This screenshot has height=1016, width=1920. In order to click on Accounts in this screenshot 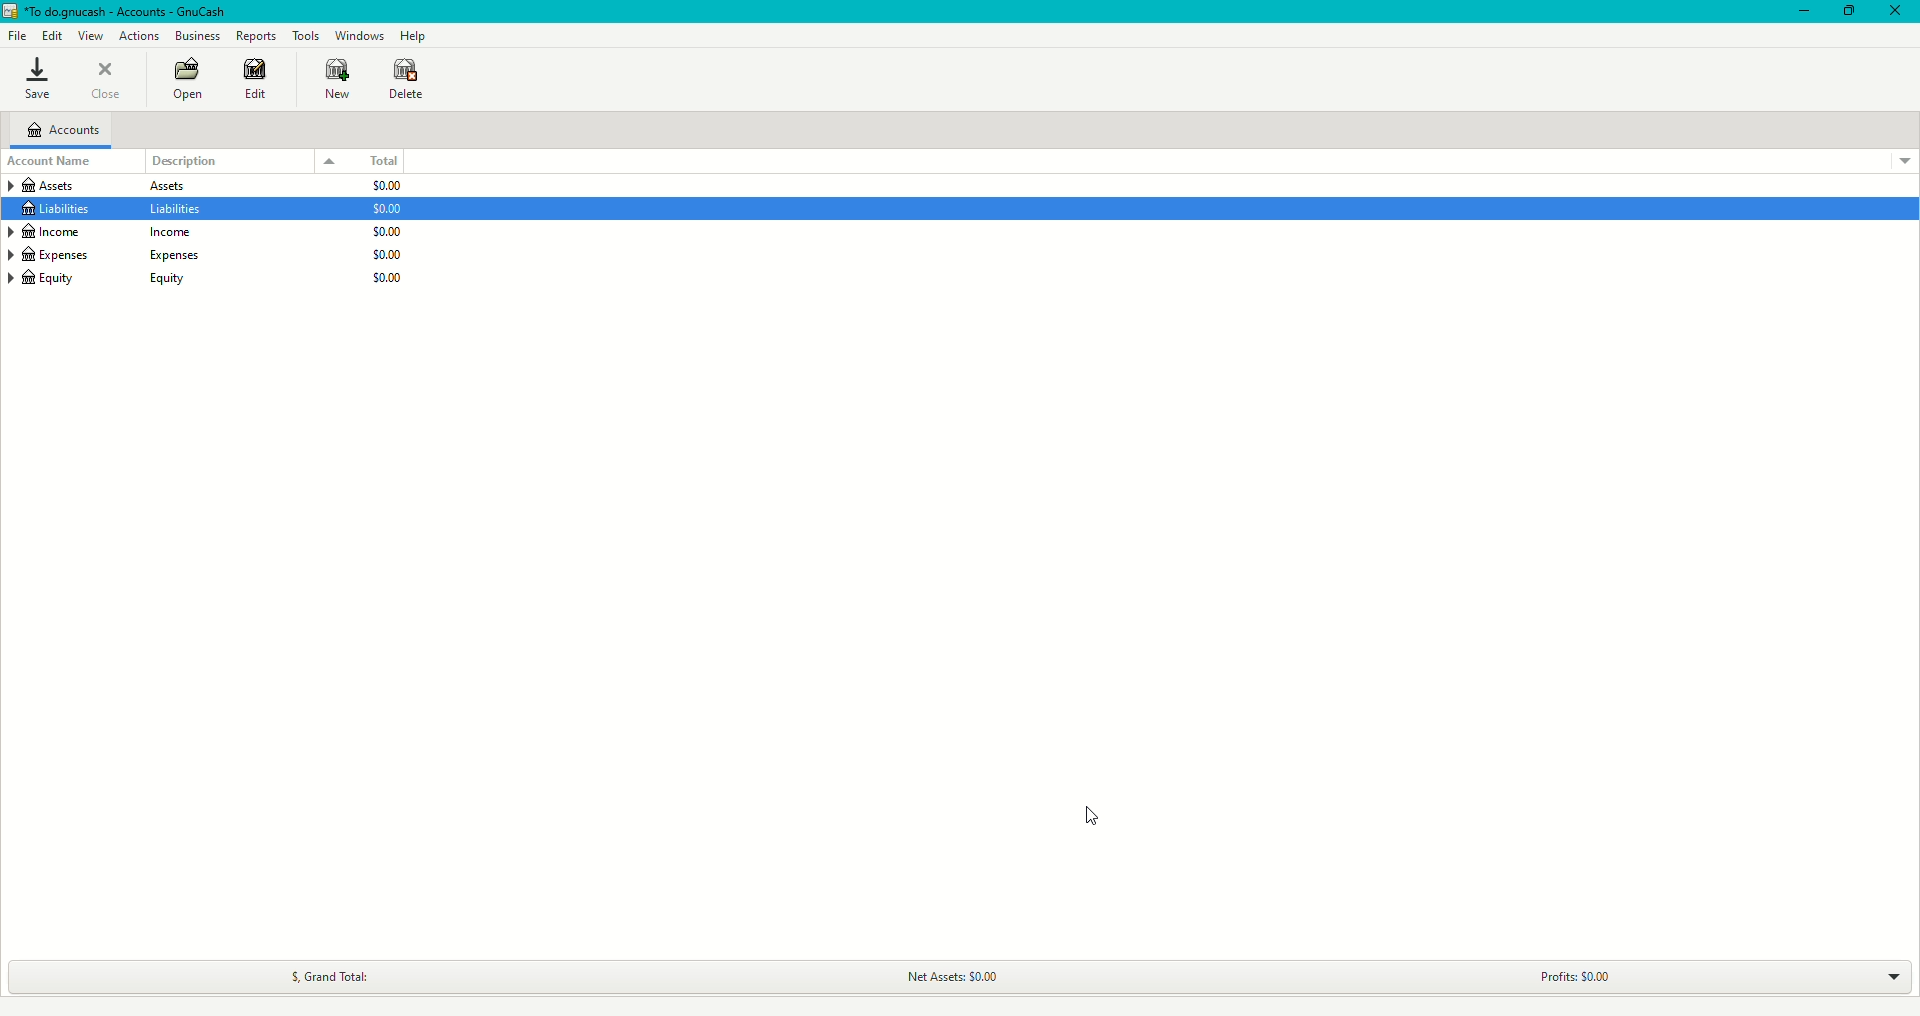, I will do `click(68, 129)`.